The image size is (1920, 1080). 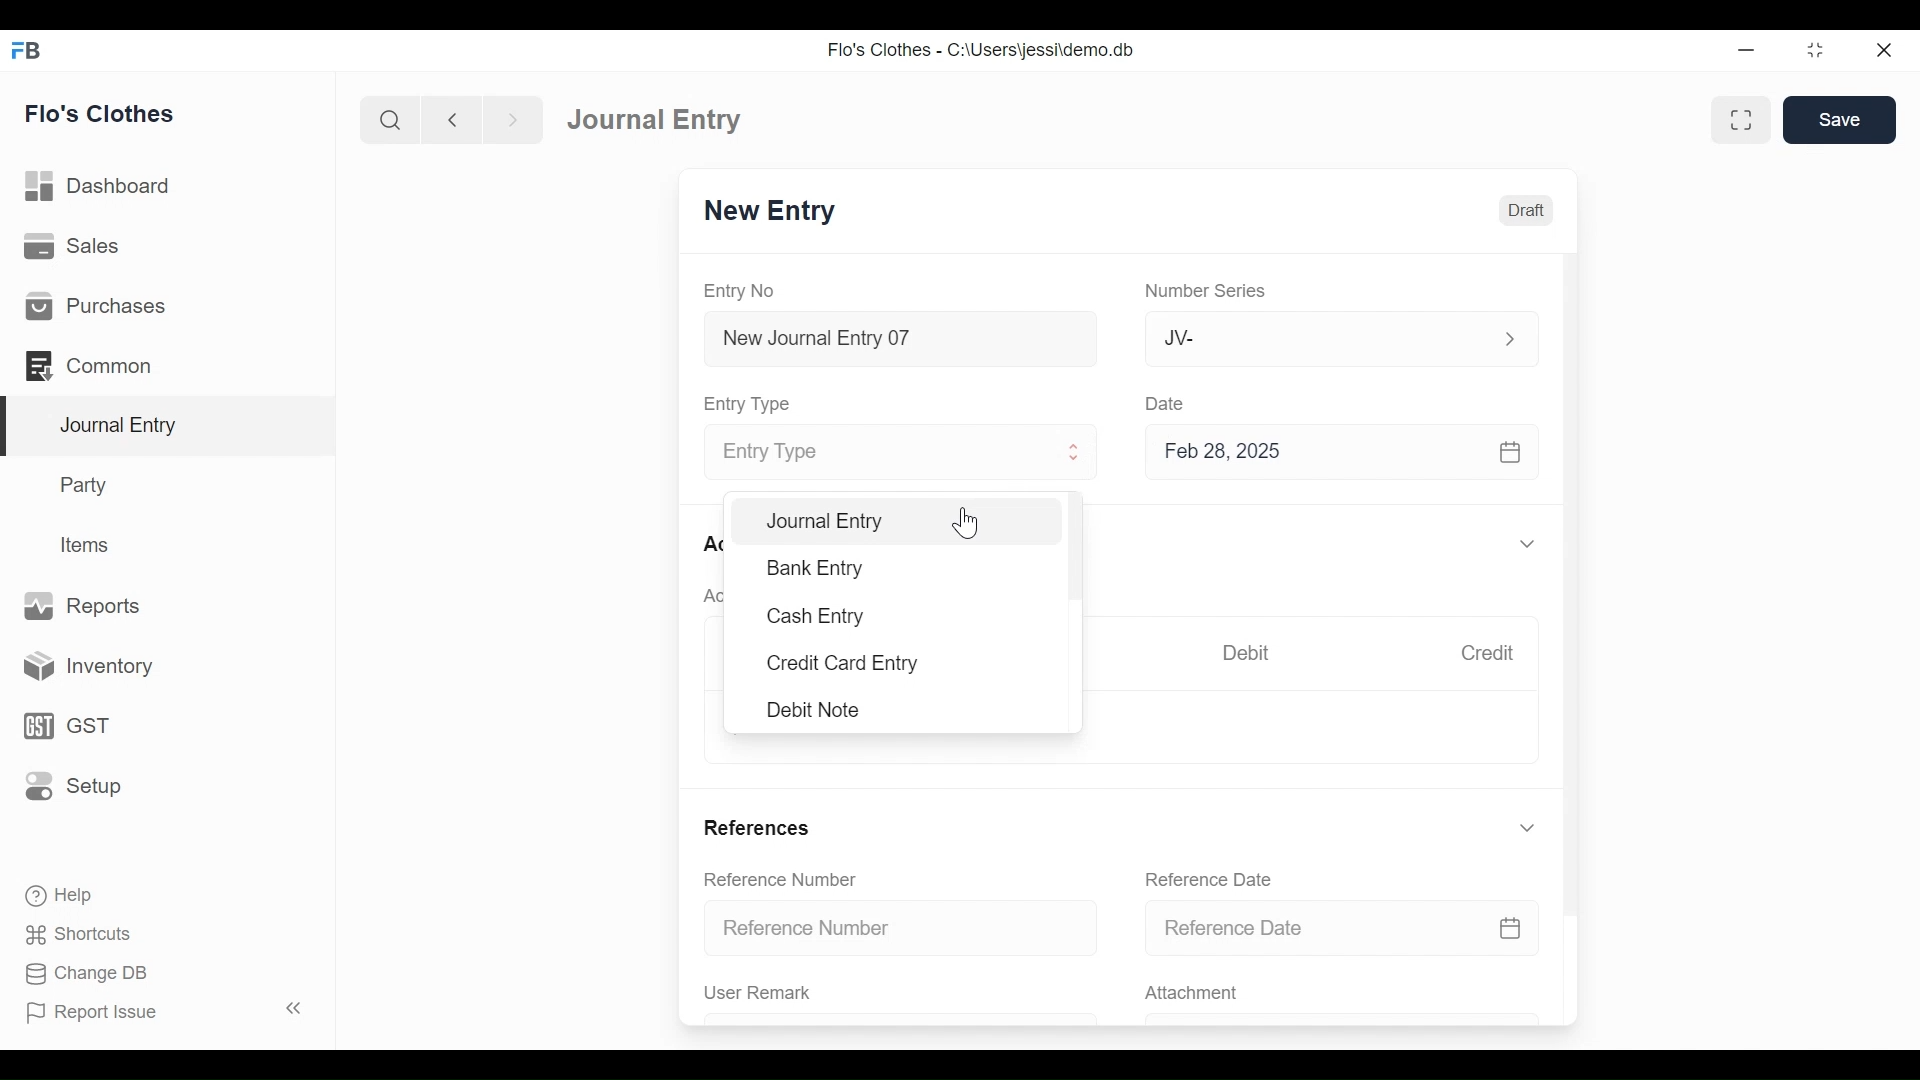 What do you see at coordinates (96, 305) in the screenshot?
I see `Purchases` at bounding box center [96, 305].